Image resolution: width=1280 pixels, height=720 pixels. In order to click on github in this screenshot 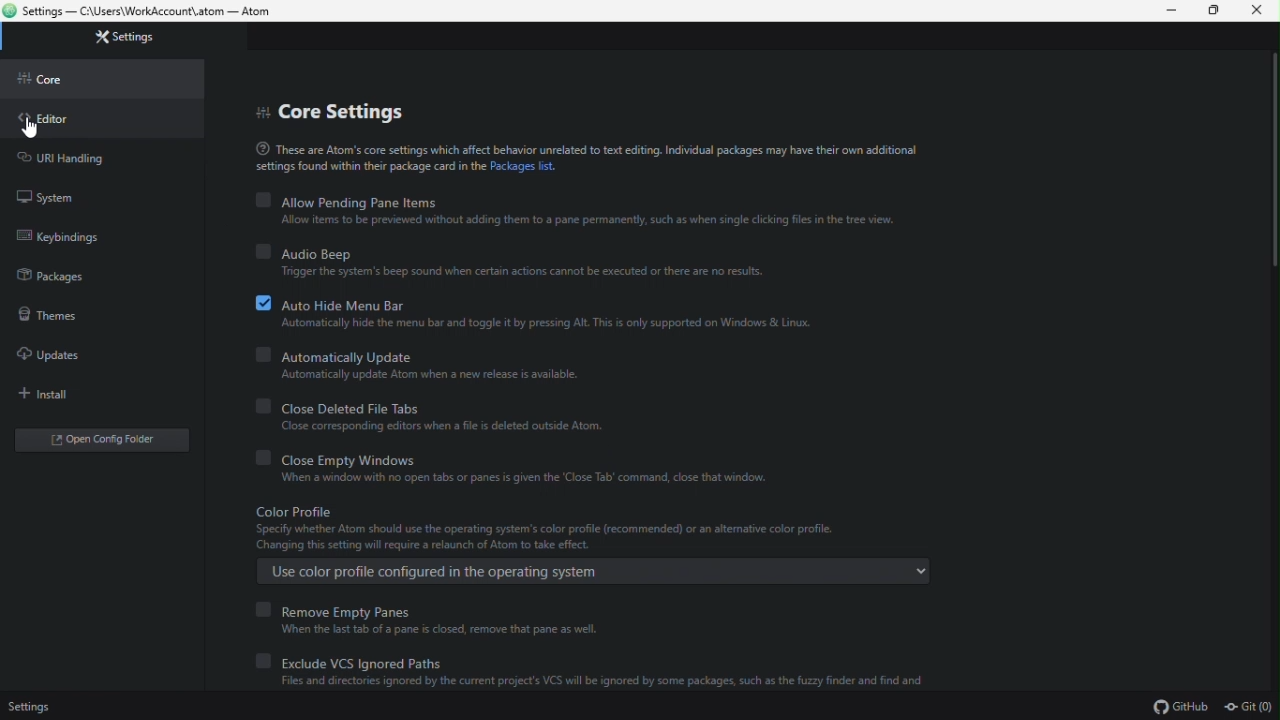, I will do `click(1175, 706)`.